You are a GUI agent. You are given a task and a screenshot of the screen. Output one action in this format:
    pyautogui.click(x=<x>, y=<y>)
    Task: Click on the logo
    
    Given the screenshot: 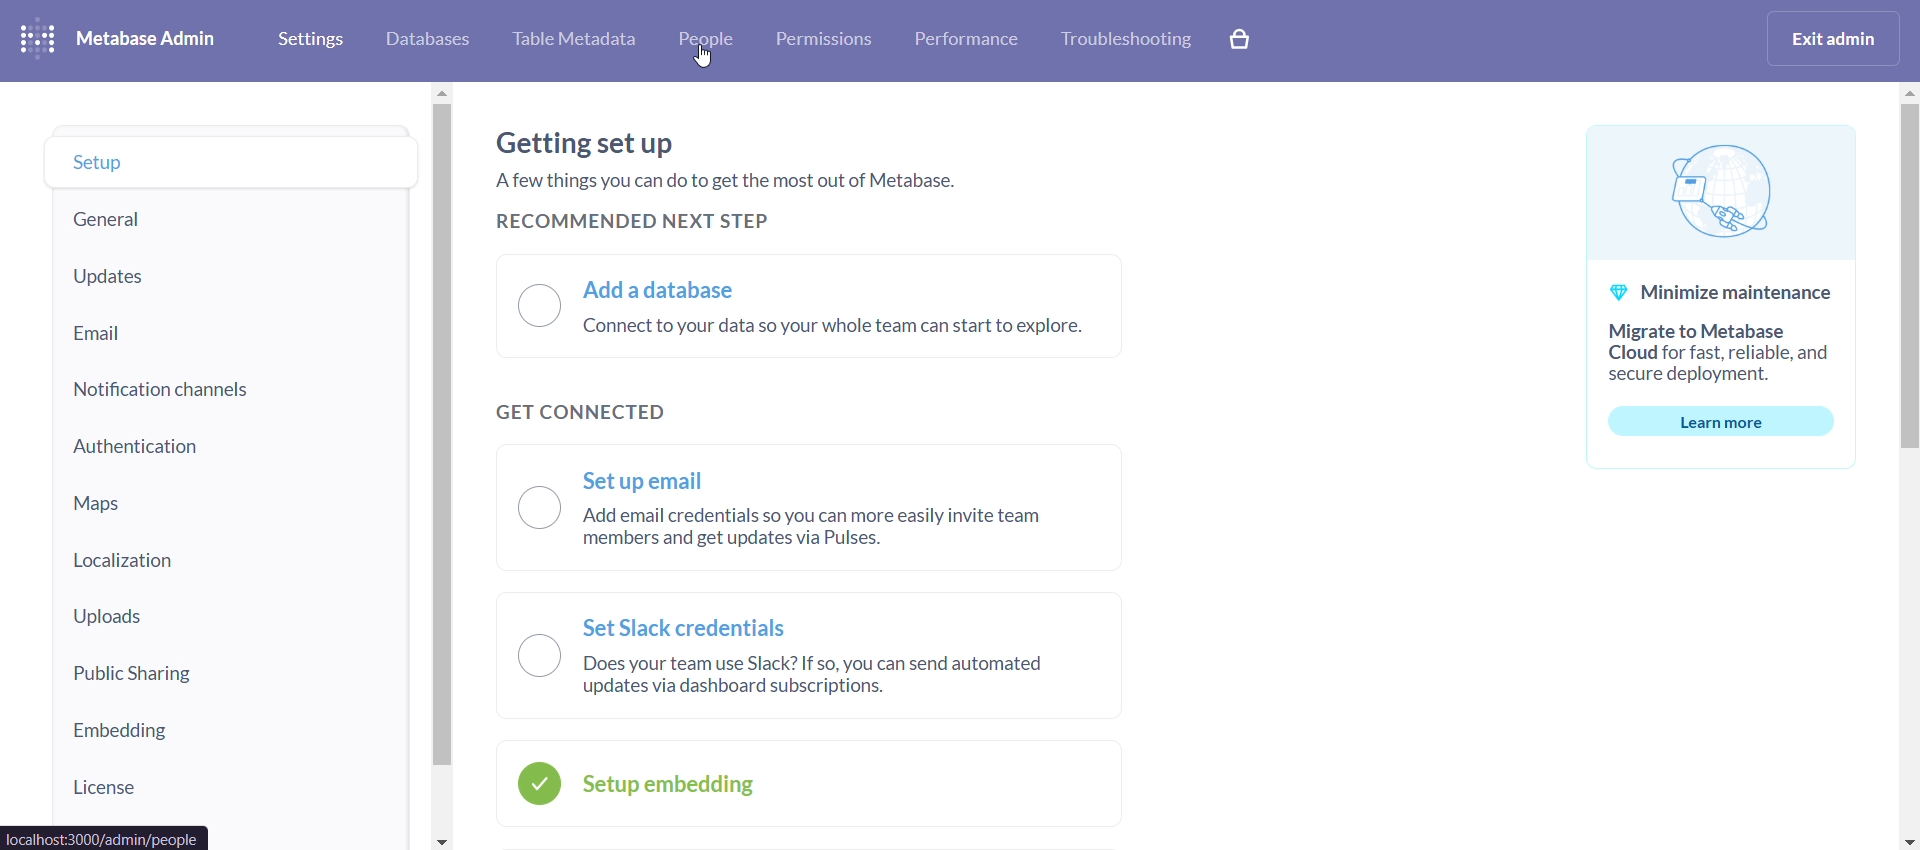 What is the action you would take?
    pyautogui.click(x=42, y=41)
    